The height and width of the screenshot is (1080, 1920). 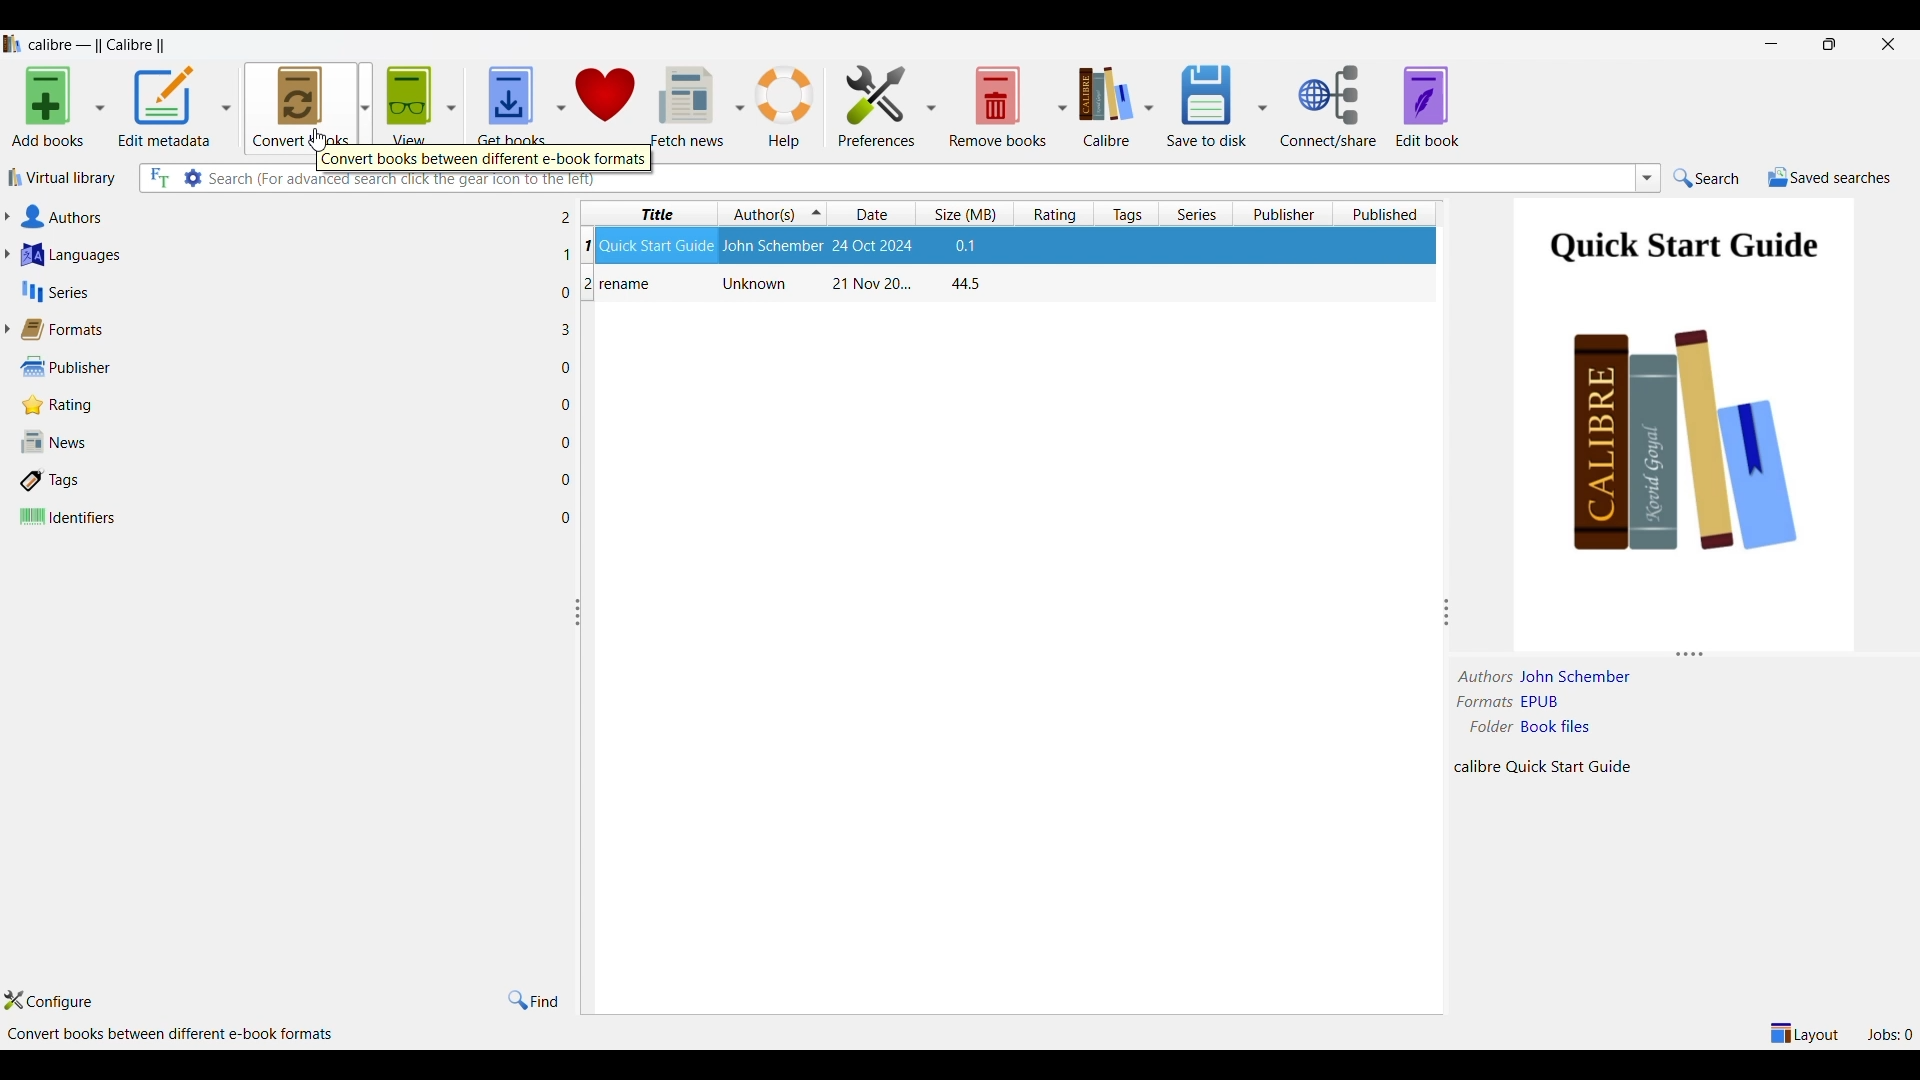 I want to click on Get books, so click(x=506, y=106).